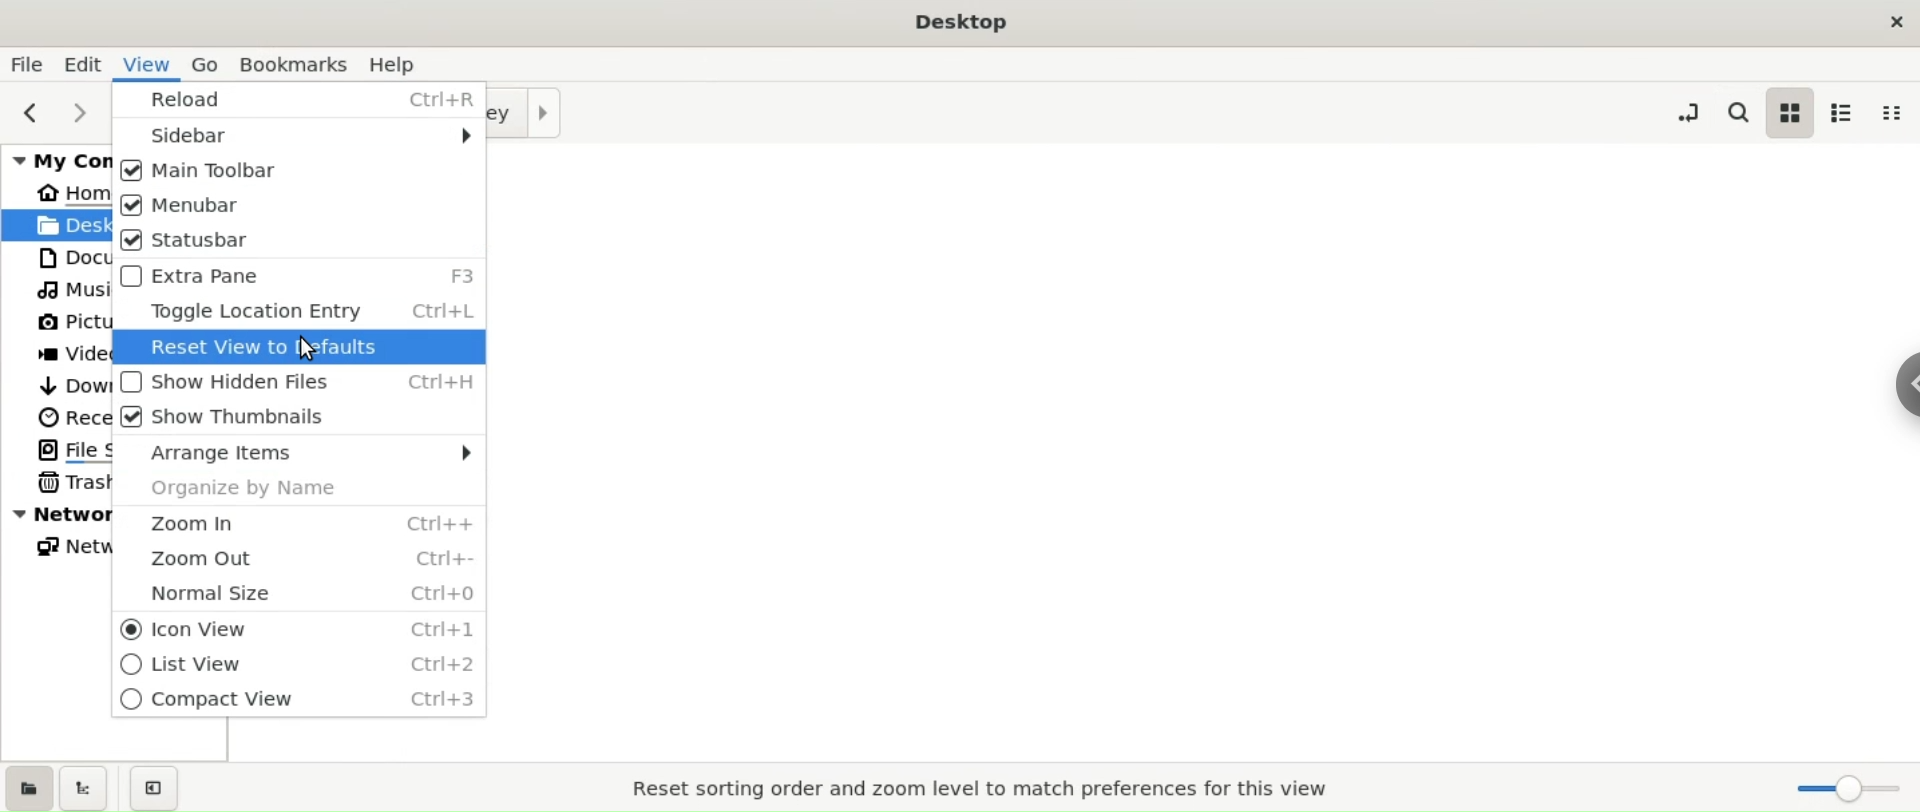 This screenshot has width=1920, height=812. What do you see at coordinates (302, 278) in the screenshot?
I see `extra page` at bounding box center [302, 278].